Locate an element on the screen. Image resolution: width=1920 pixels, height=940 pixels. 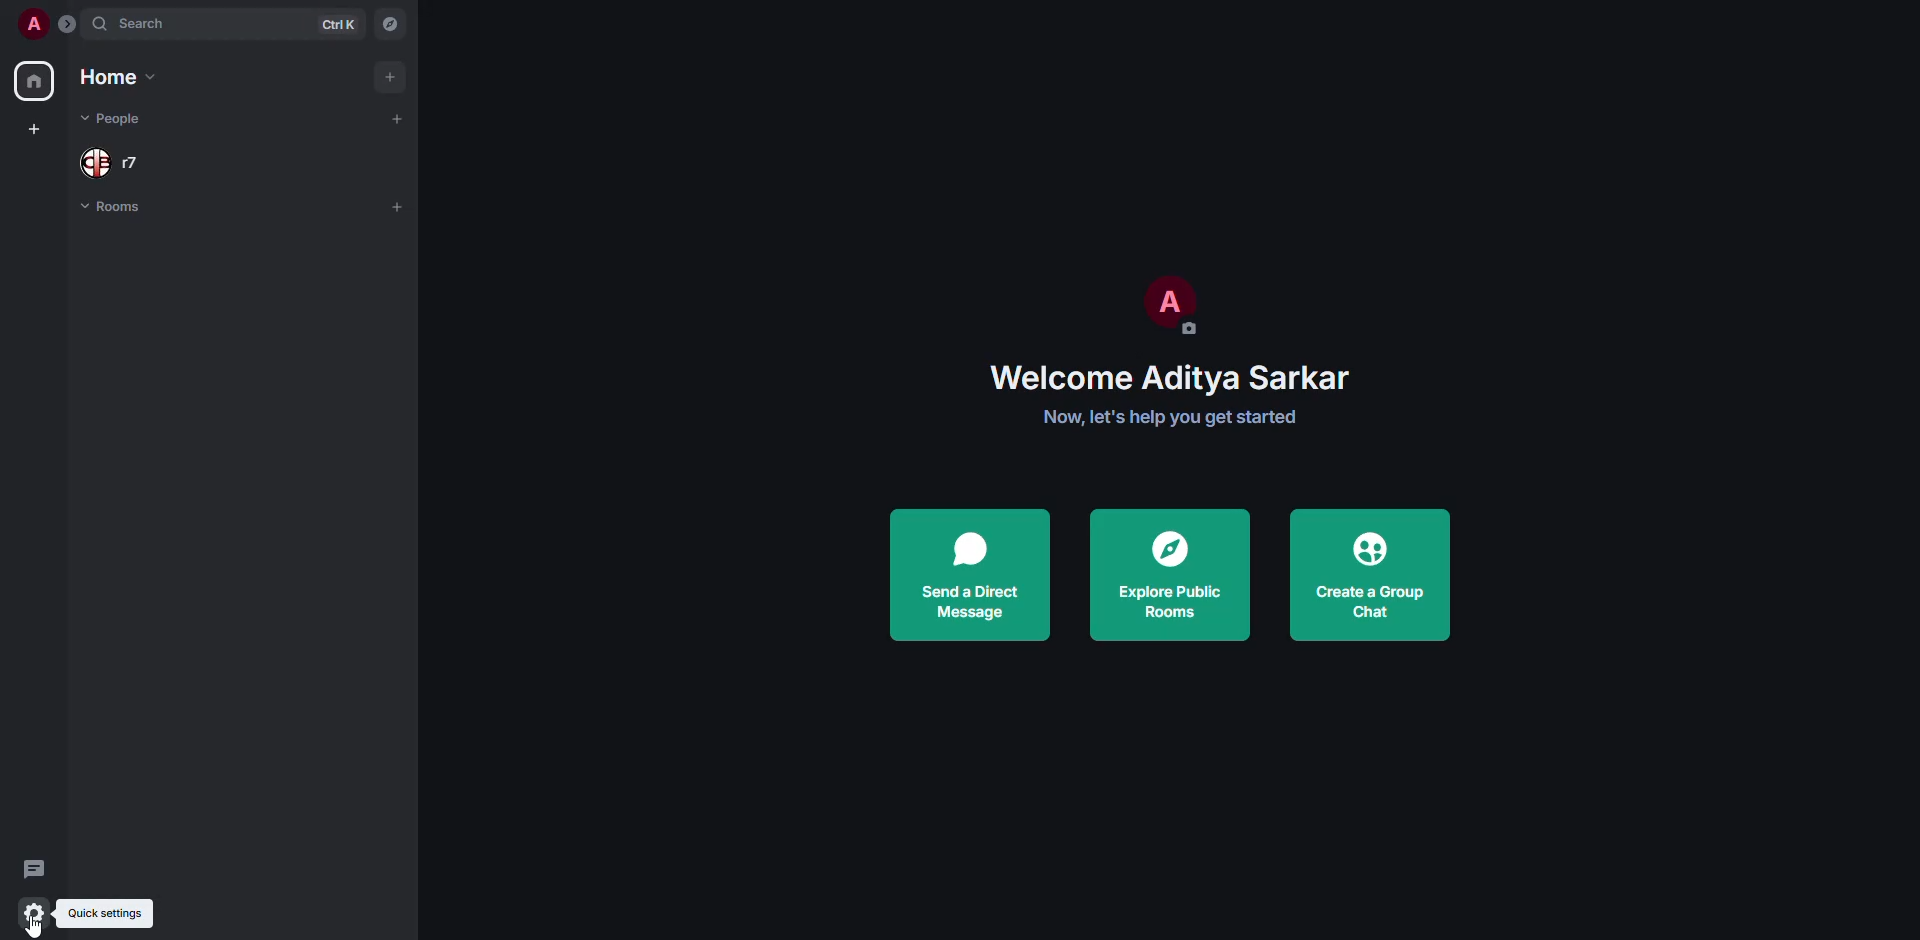
quick settings is located at coordinates (109, 916).